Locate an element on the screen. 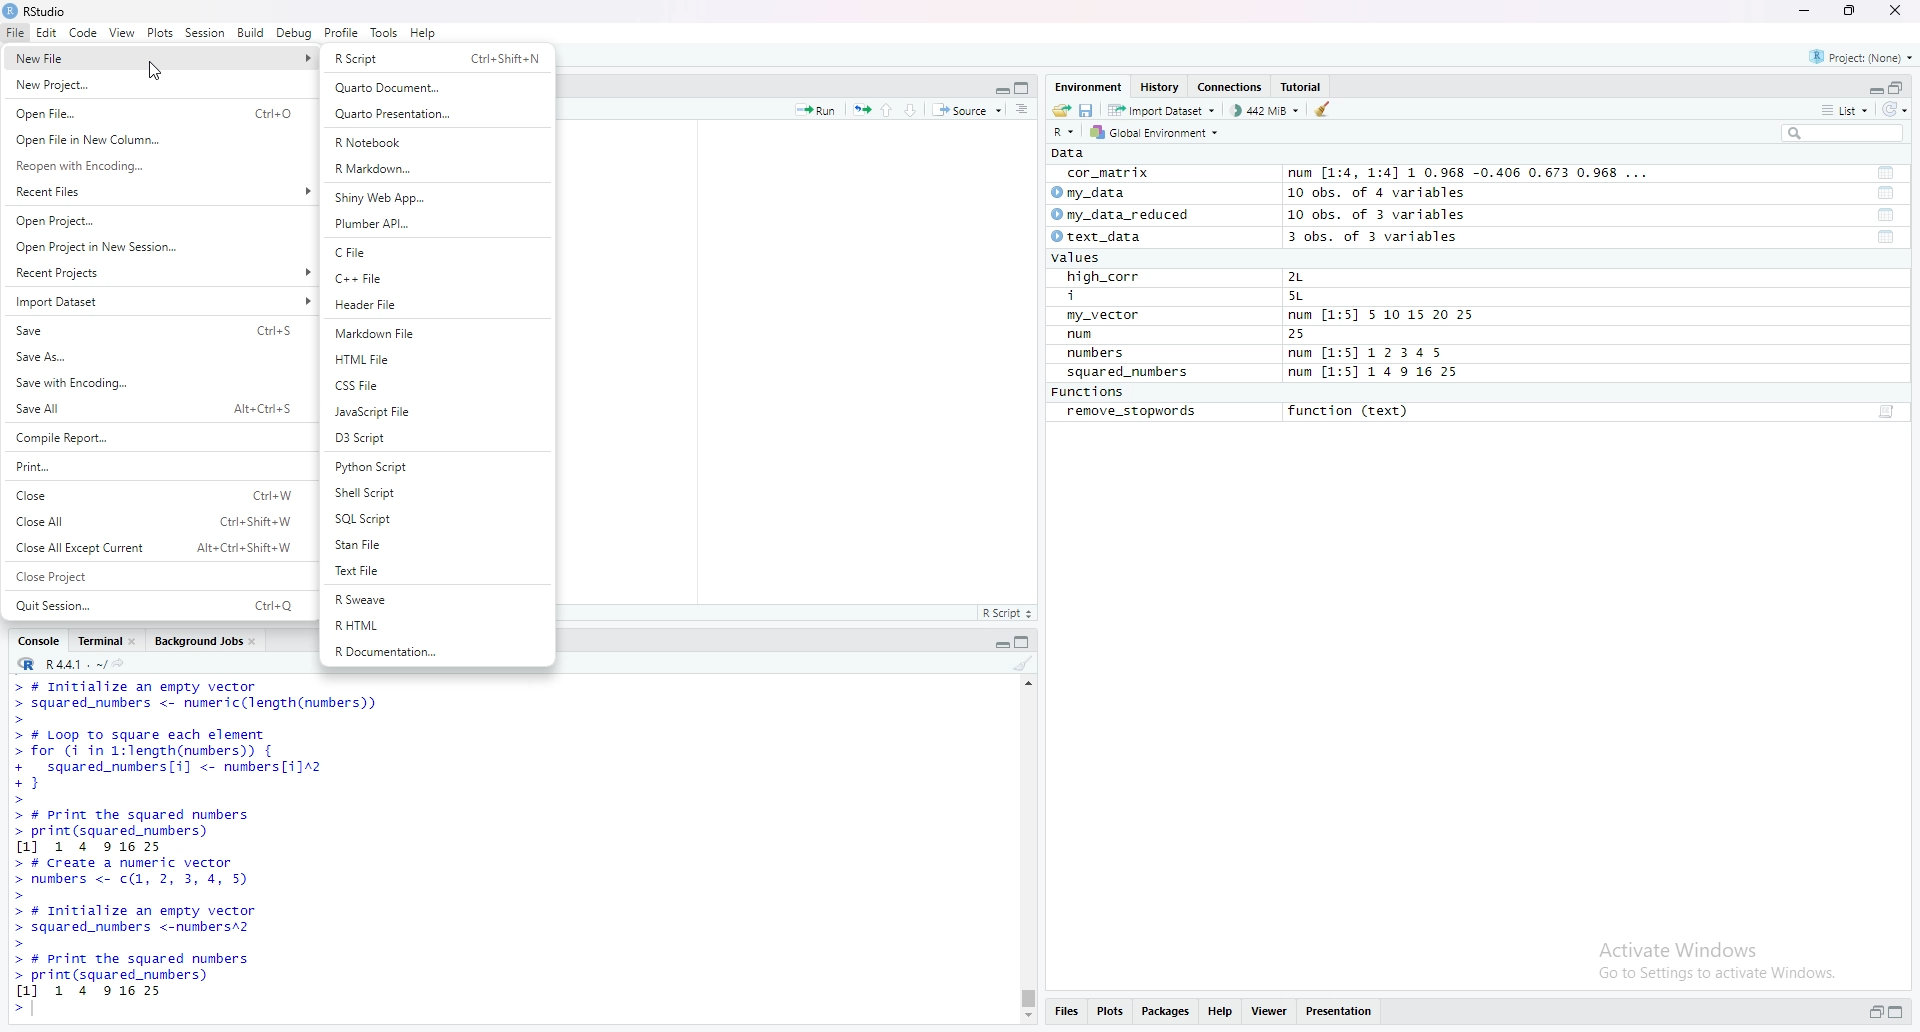 The width and height of the screenshot is (1920, 1032). num is located at coordinates (1085, 335).